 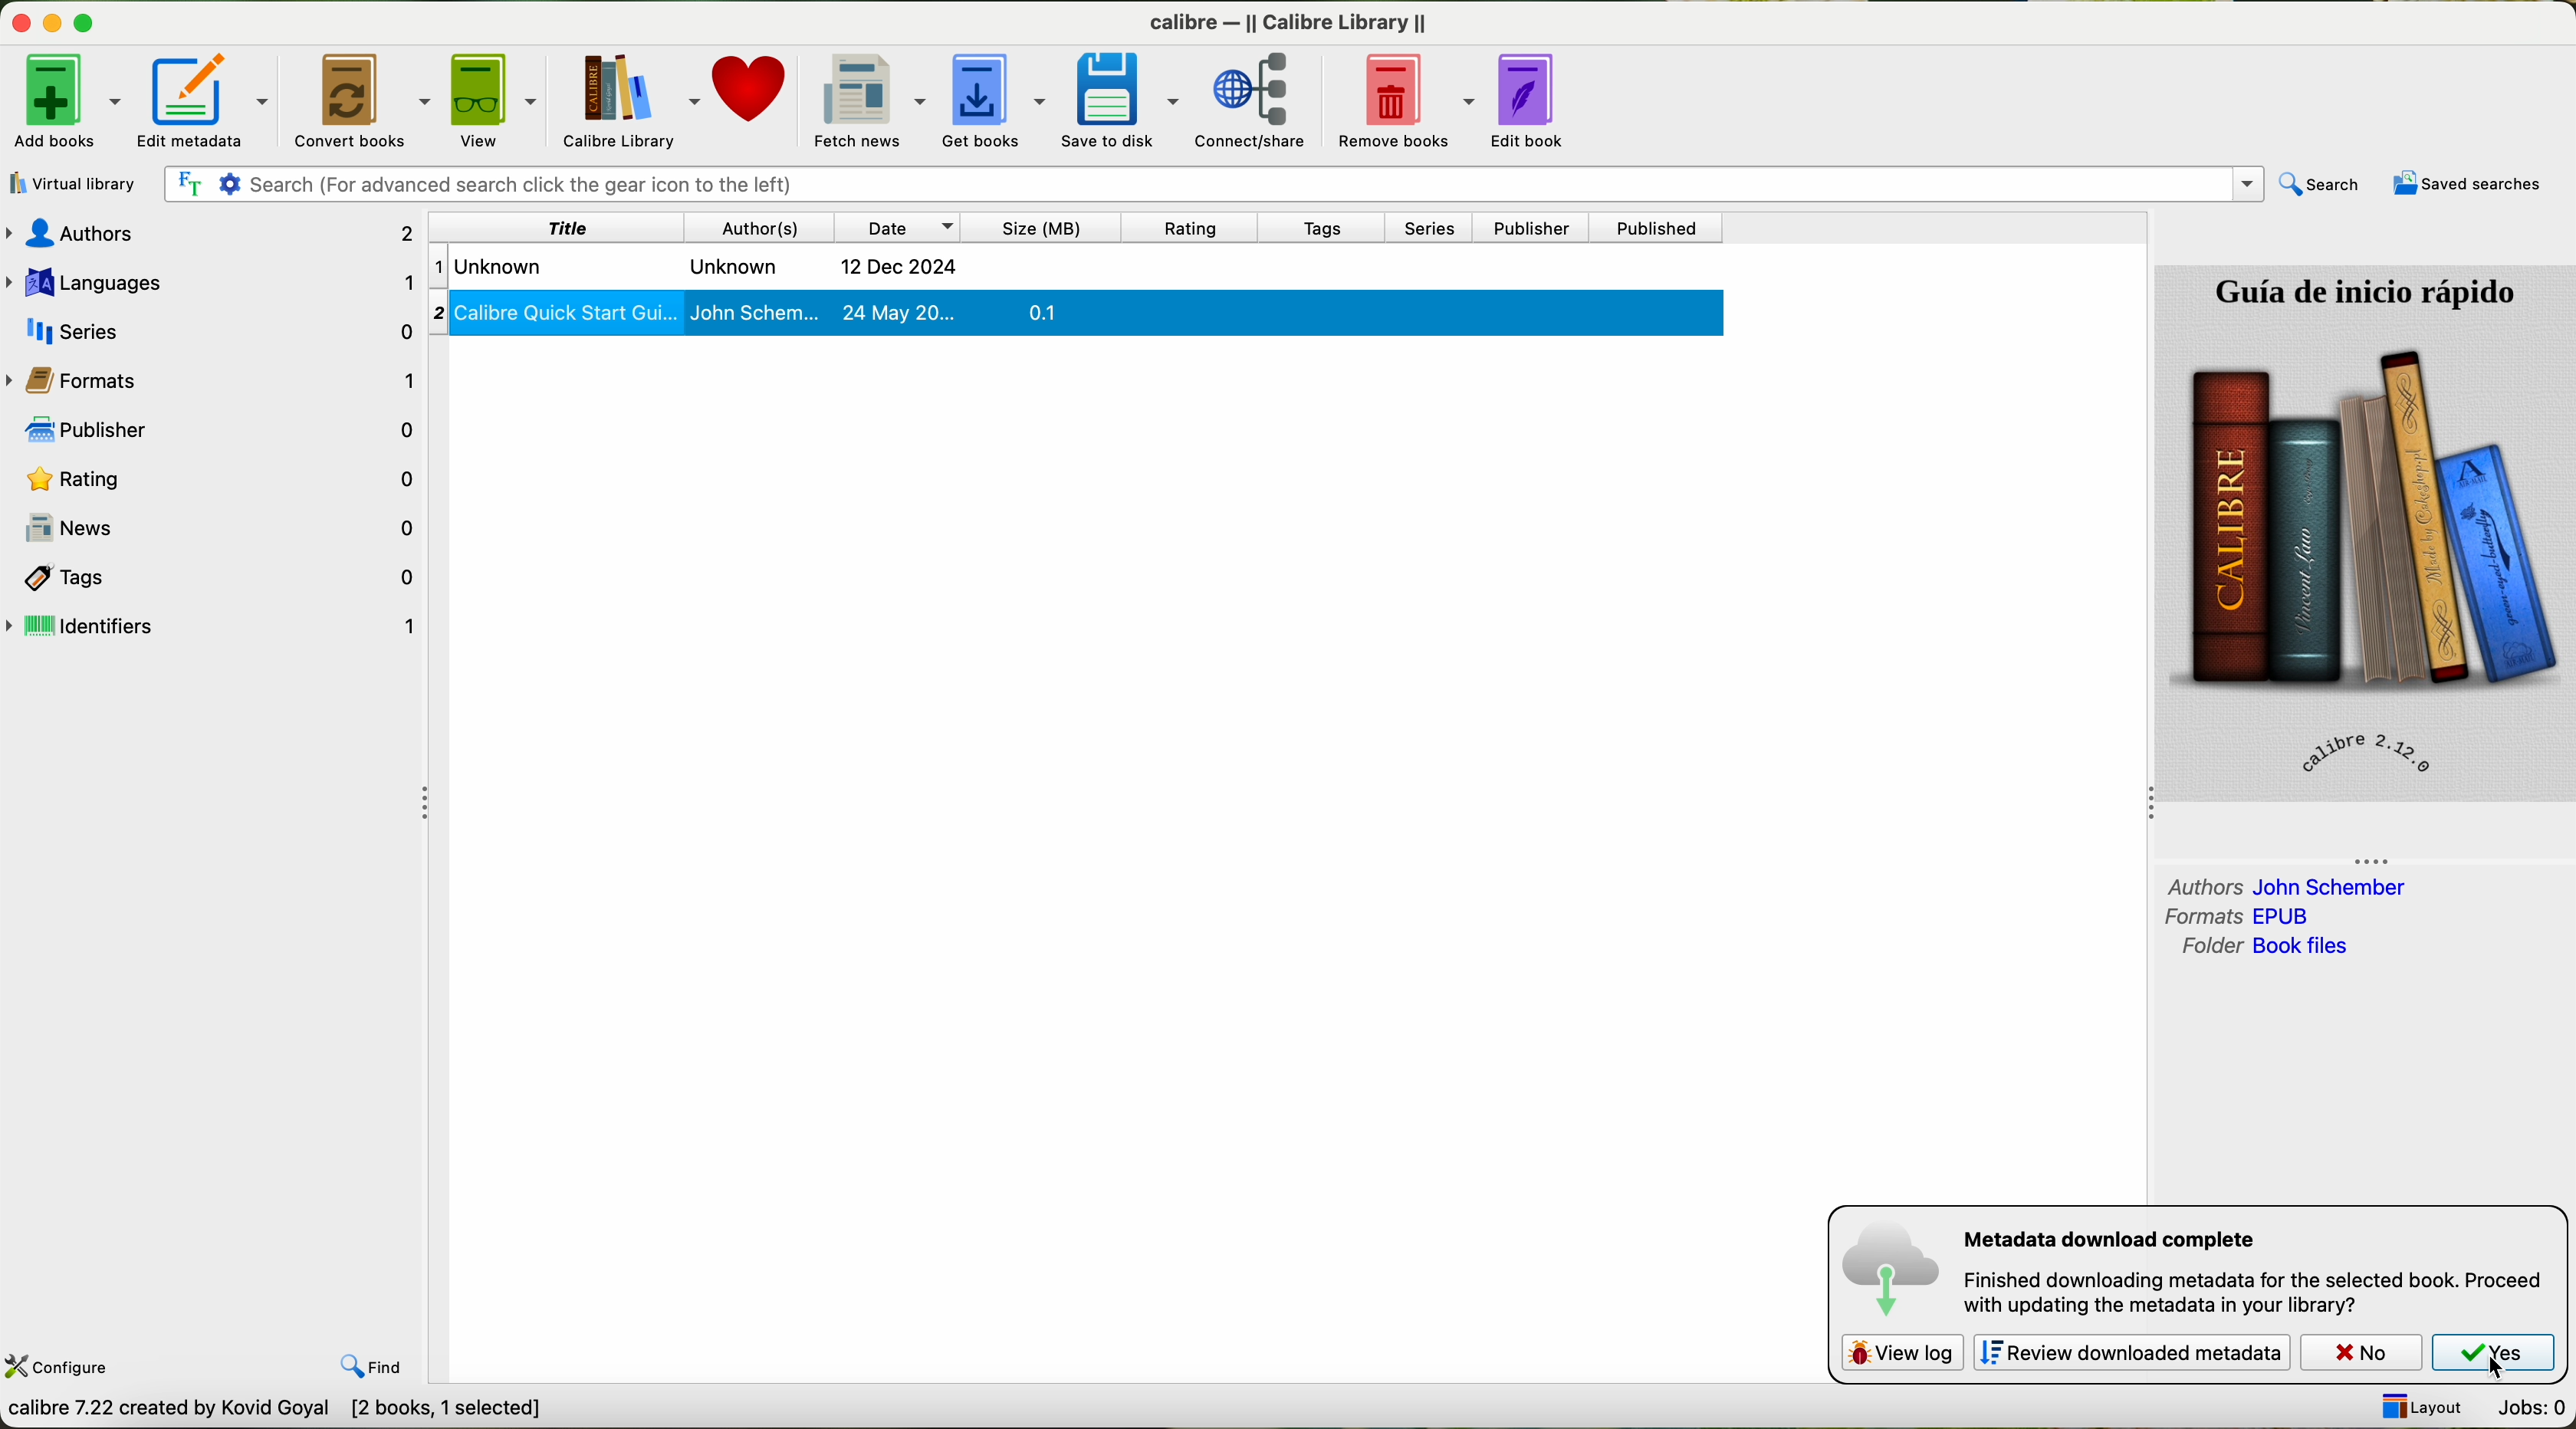 I want to click on donate, so click(x=752, y=88).